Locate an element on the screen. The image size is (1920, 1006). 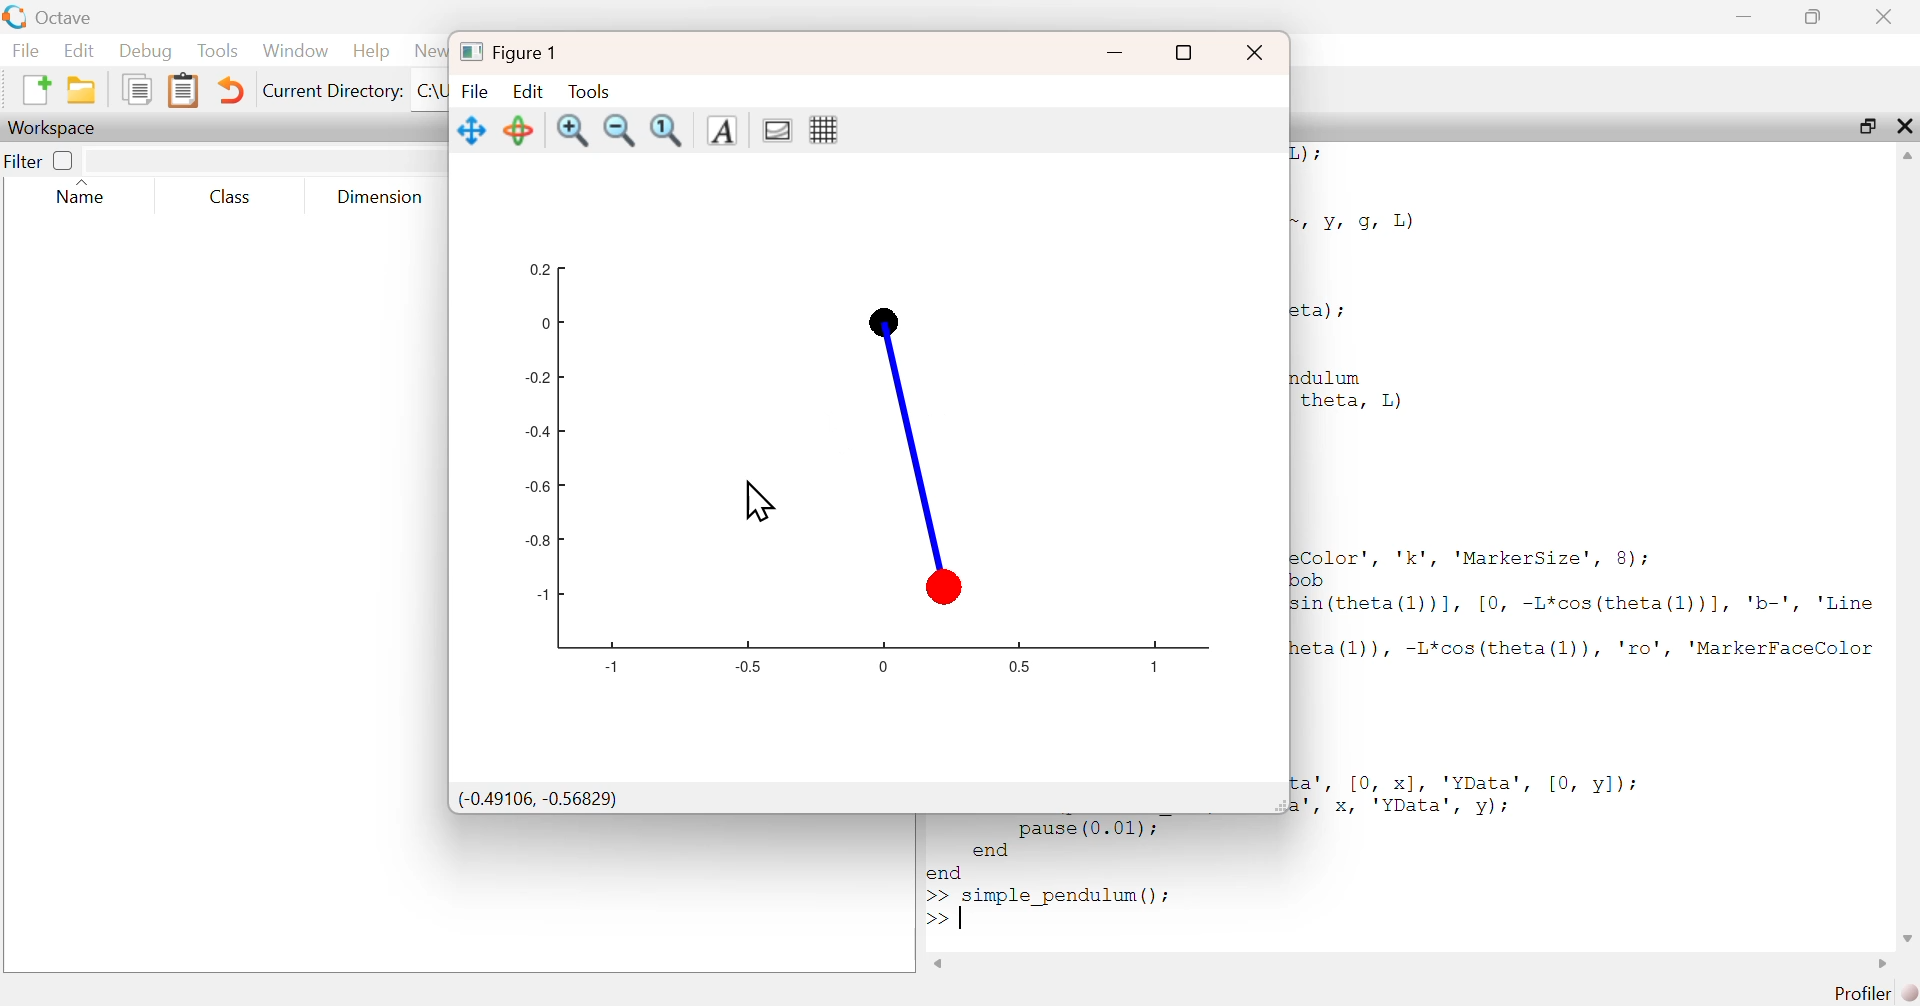
Figure 1 is located at coordinates (525, 52).